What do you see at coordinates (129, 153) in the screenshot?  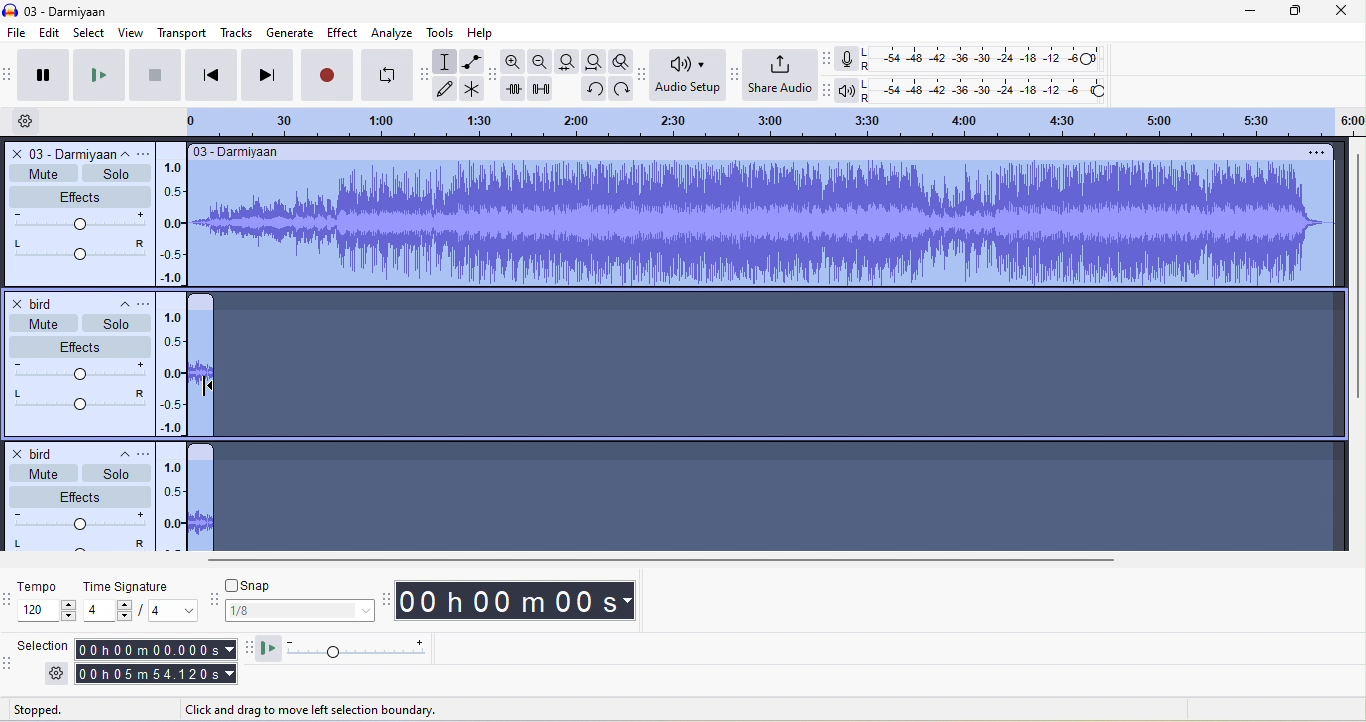 I see `collapse` at bounding box center [129, 153].